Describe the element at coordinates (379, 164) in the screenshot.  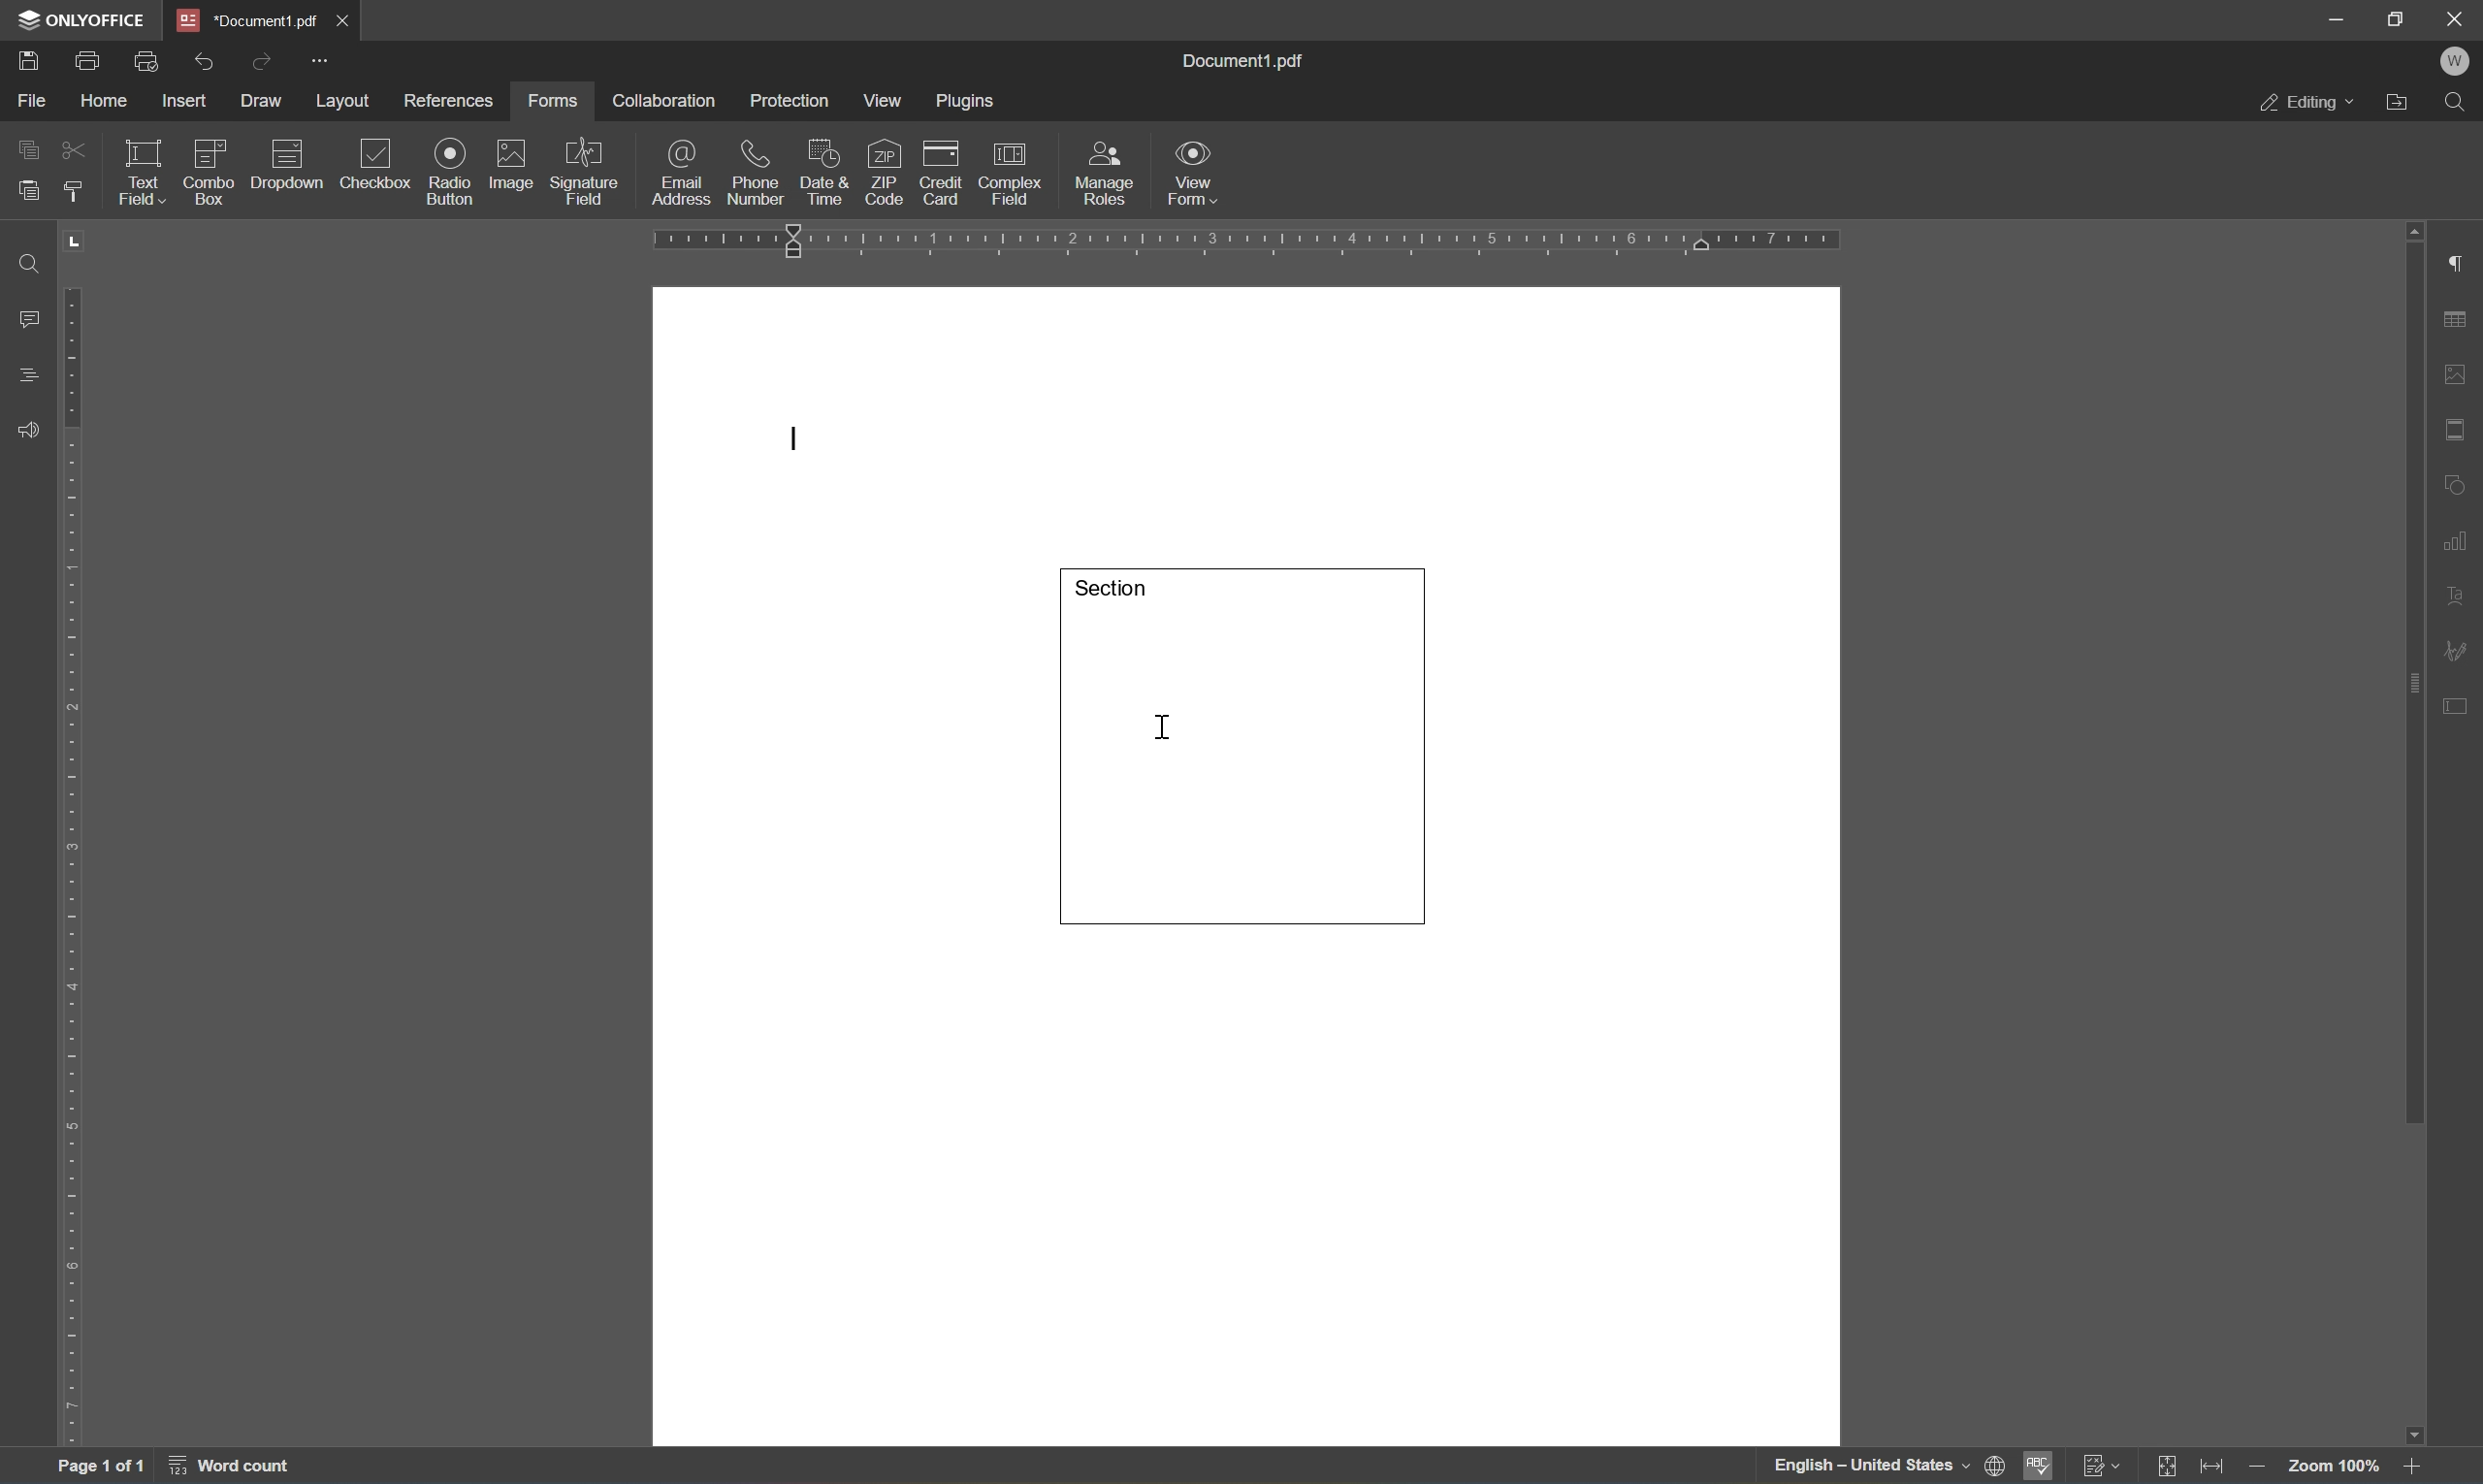
I see `checkbox` at that location.